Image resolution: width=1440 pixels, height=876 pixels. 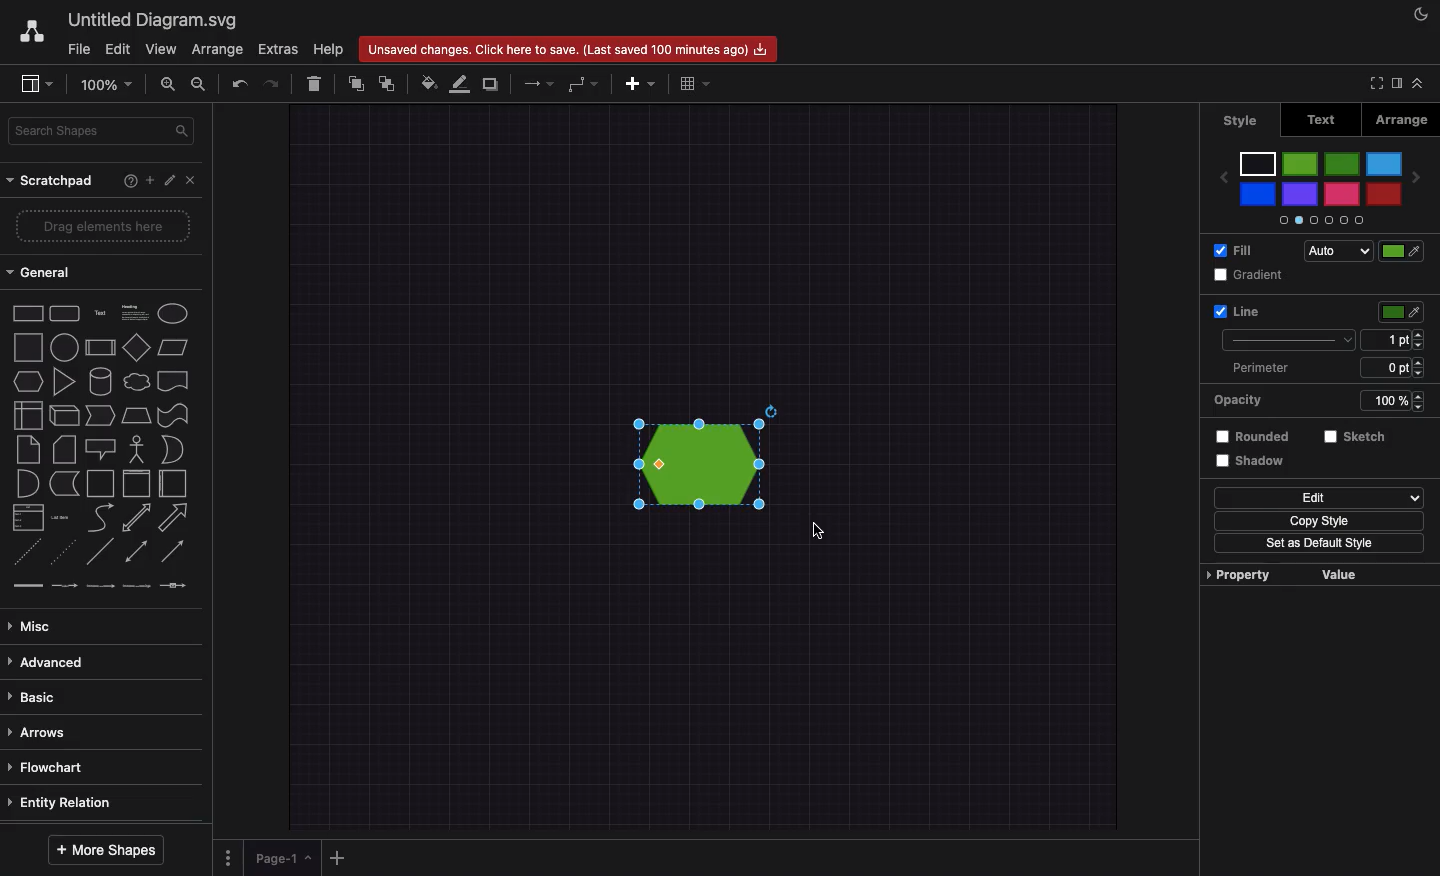 What do you see at coordinates (173, 182) in the screenshot?
I see `Edit` at bounding box center [173, 182].